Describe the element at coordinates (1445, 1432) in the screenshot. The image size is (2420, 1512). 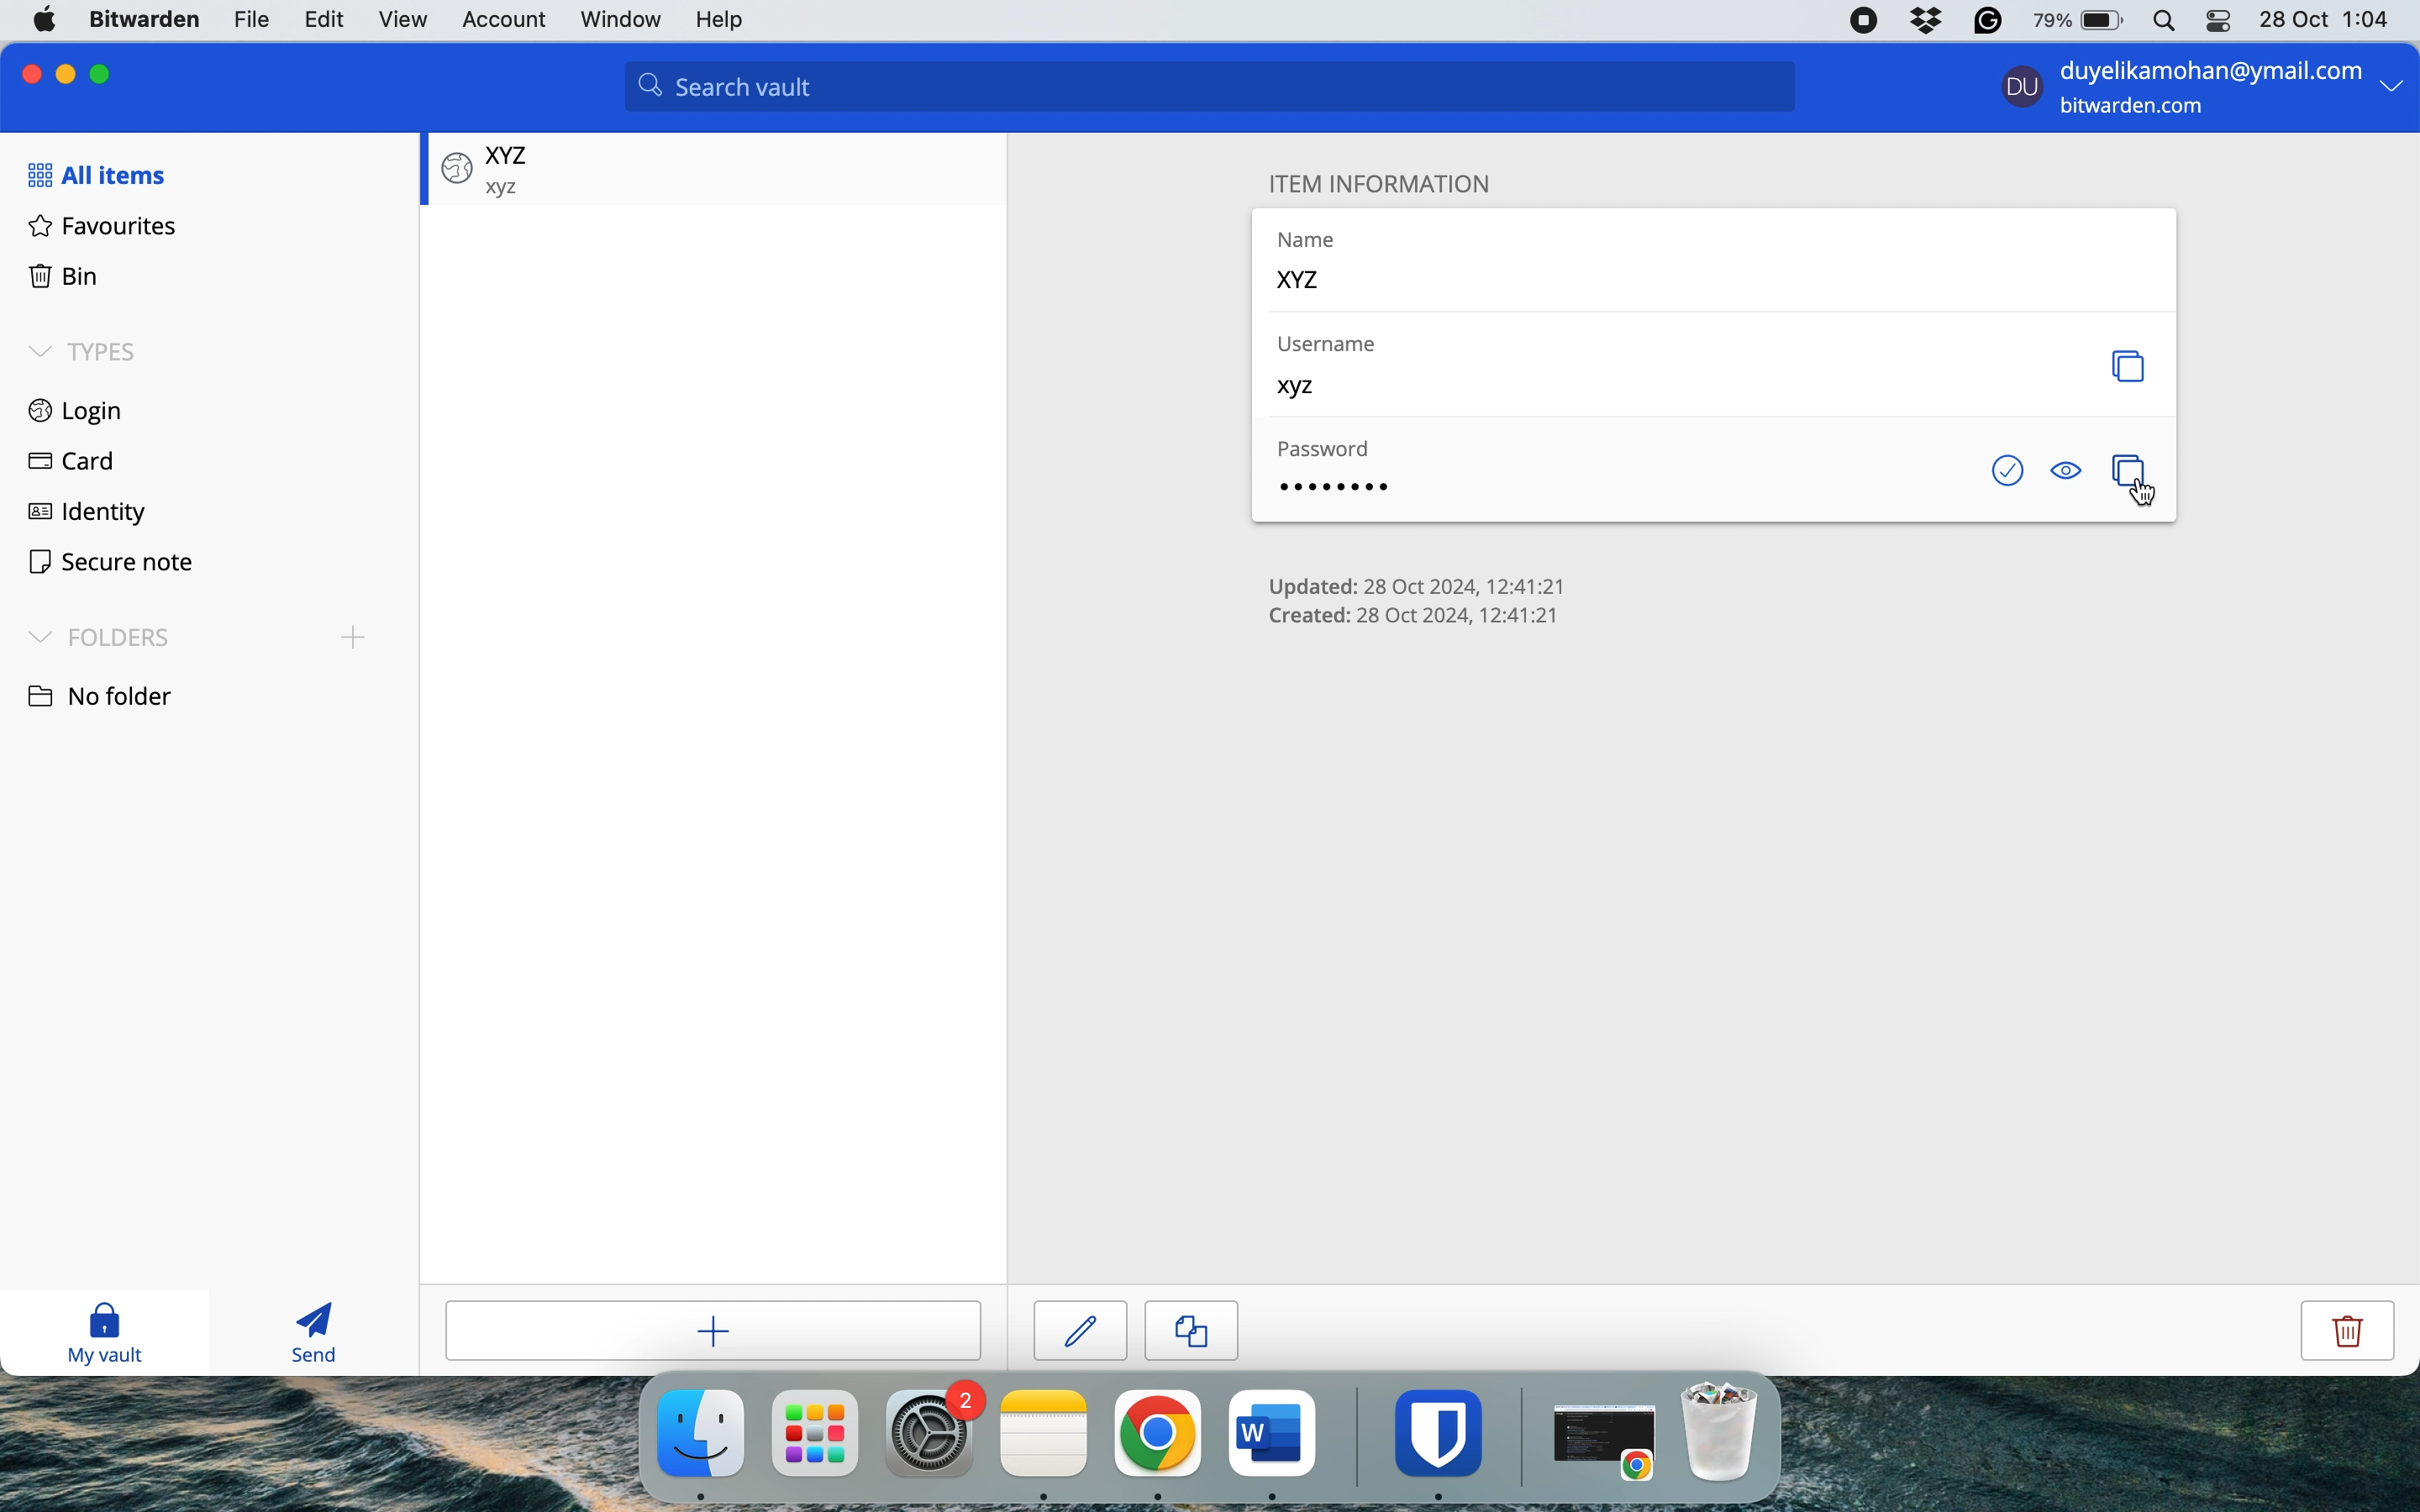
I see `bitwarden` at that location.